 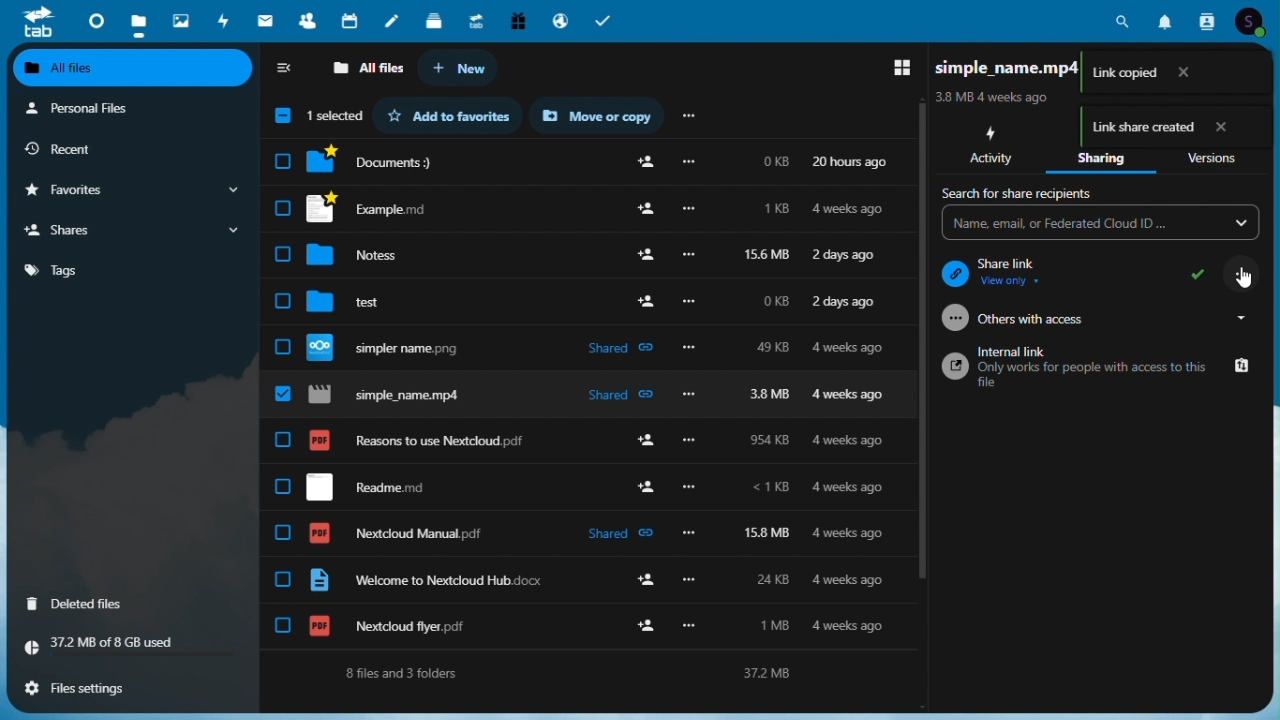 What do you see at coordinates (1205, 21) in the screenshot?
I see `Contacts` at bounding box center [1205, 21].